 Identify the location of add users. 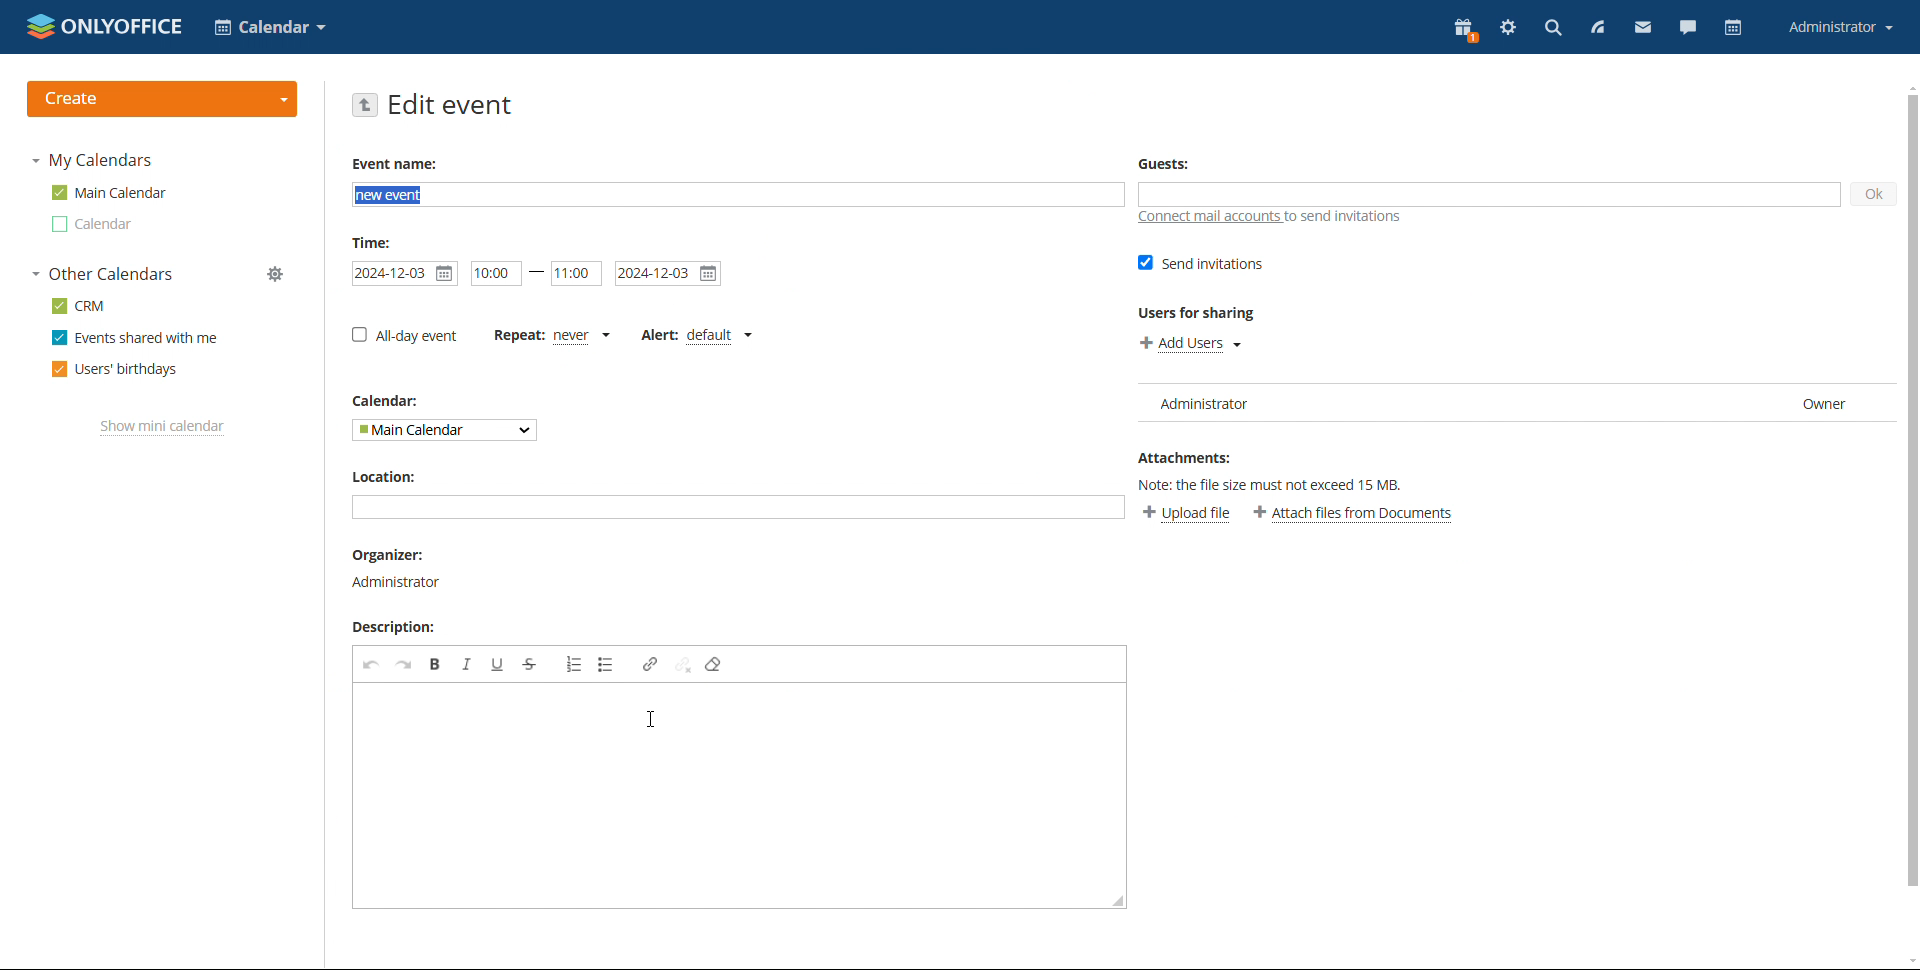
(1191, 344).